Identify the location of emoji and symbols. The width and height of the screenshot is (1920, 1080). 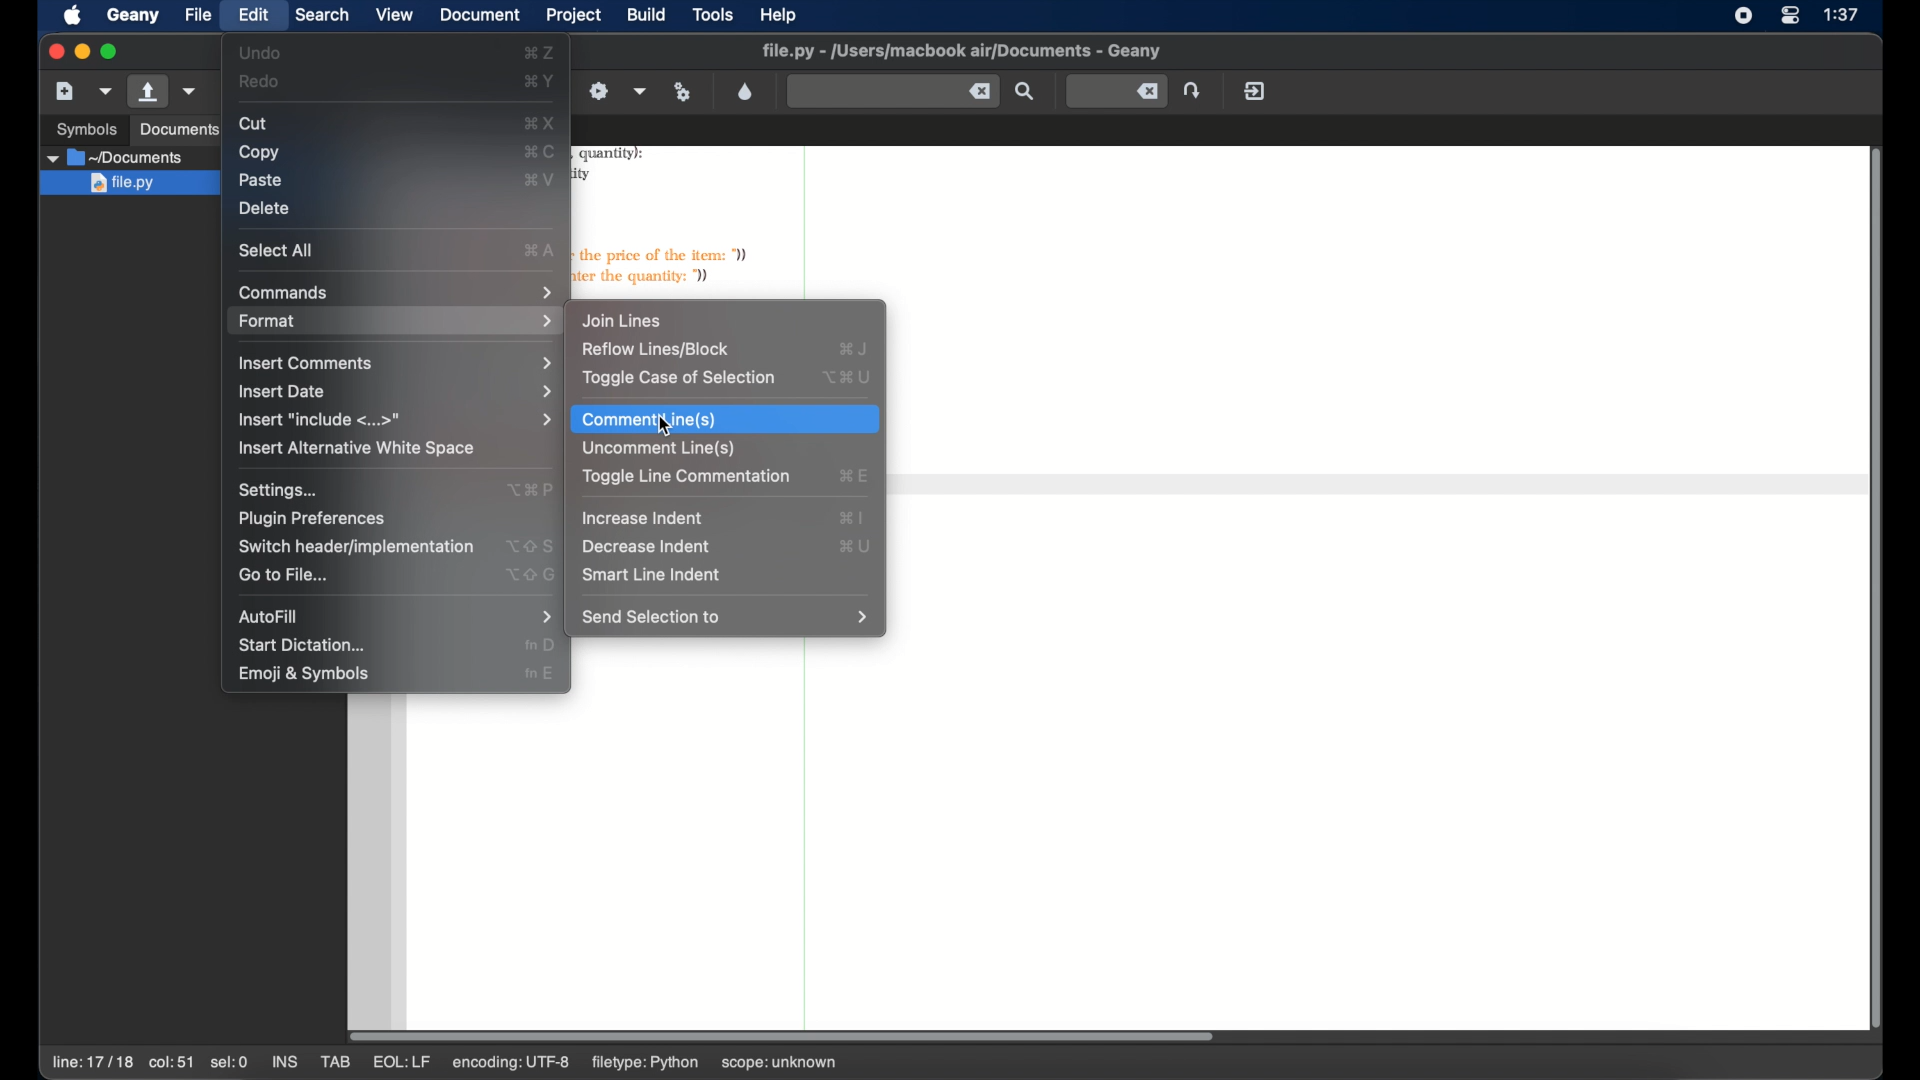
(305, 674).